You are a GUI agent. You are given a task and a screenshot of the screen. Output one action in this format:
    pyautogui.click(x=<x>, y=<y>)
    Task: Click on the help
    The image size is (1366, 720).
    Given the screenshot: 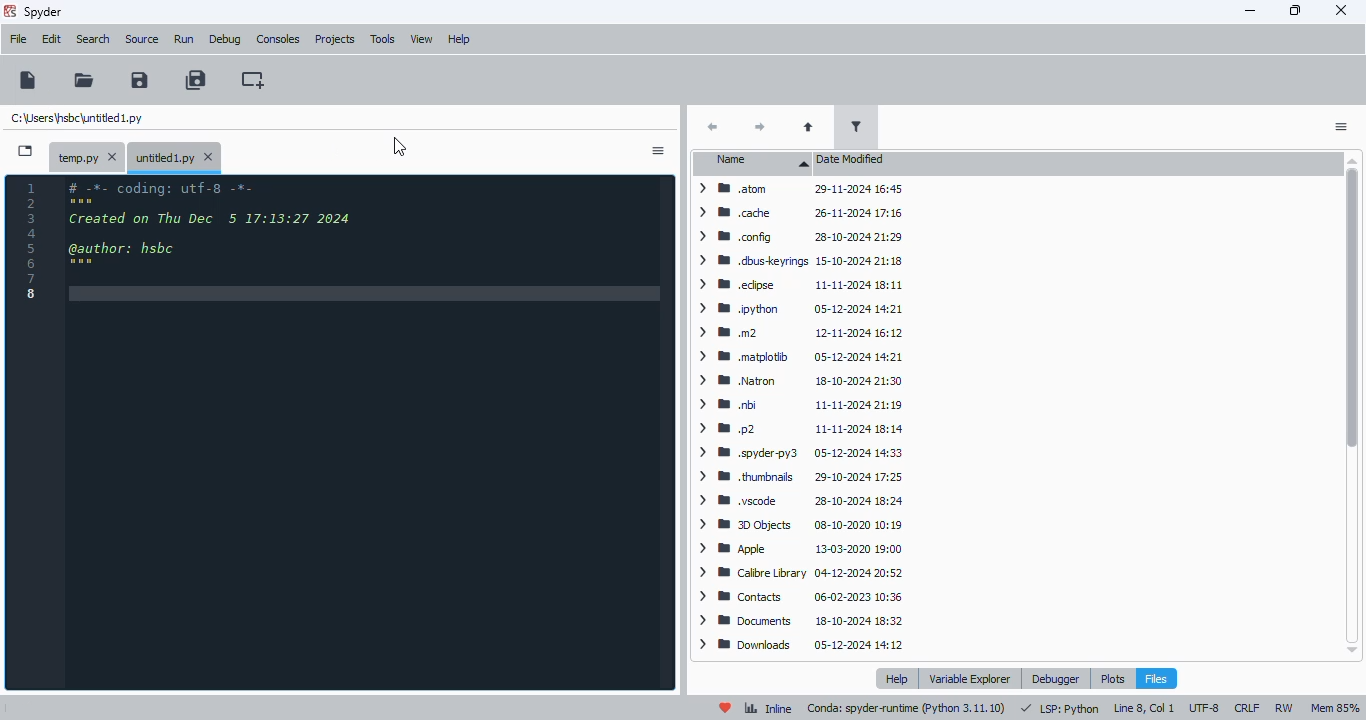 What is the action you would take?
    pyautogui.click(x=459, y=40)
    